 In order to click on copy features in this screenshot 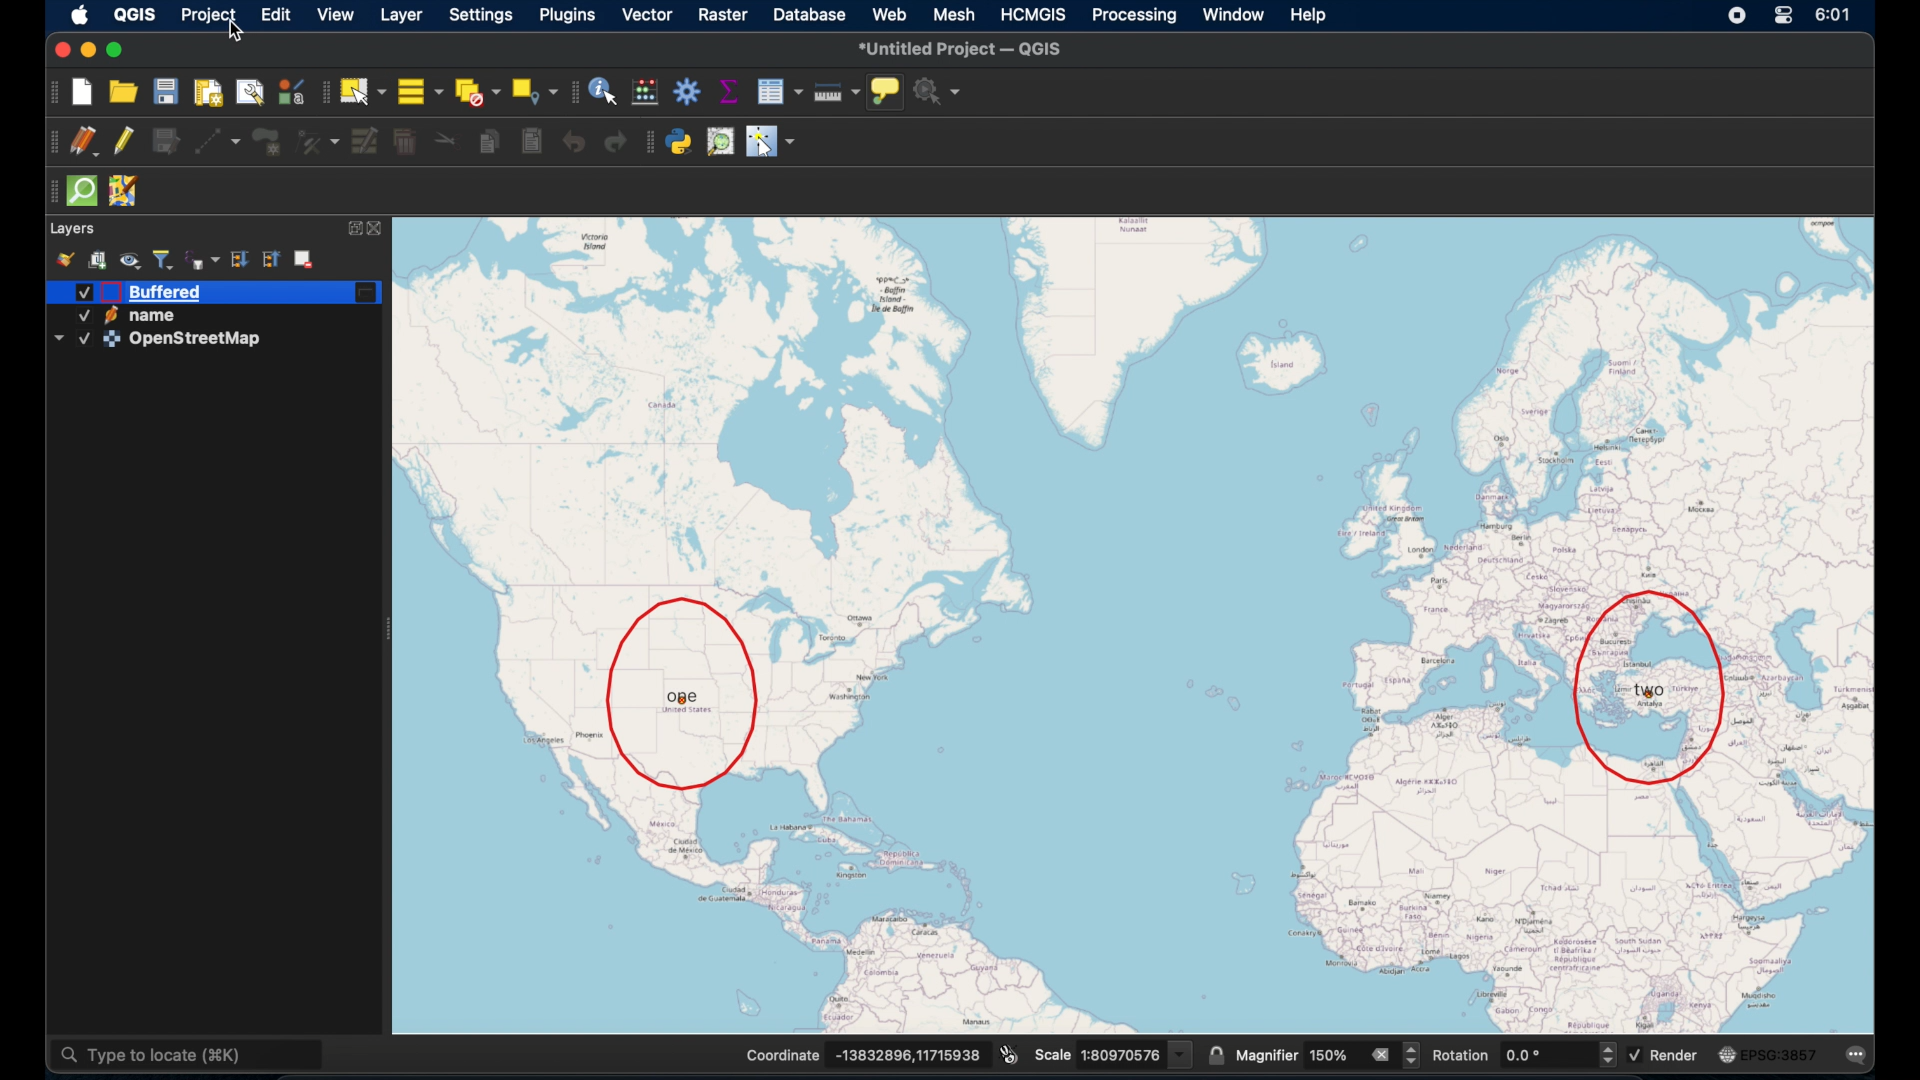, I will do `click(489, 142)`.